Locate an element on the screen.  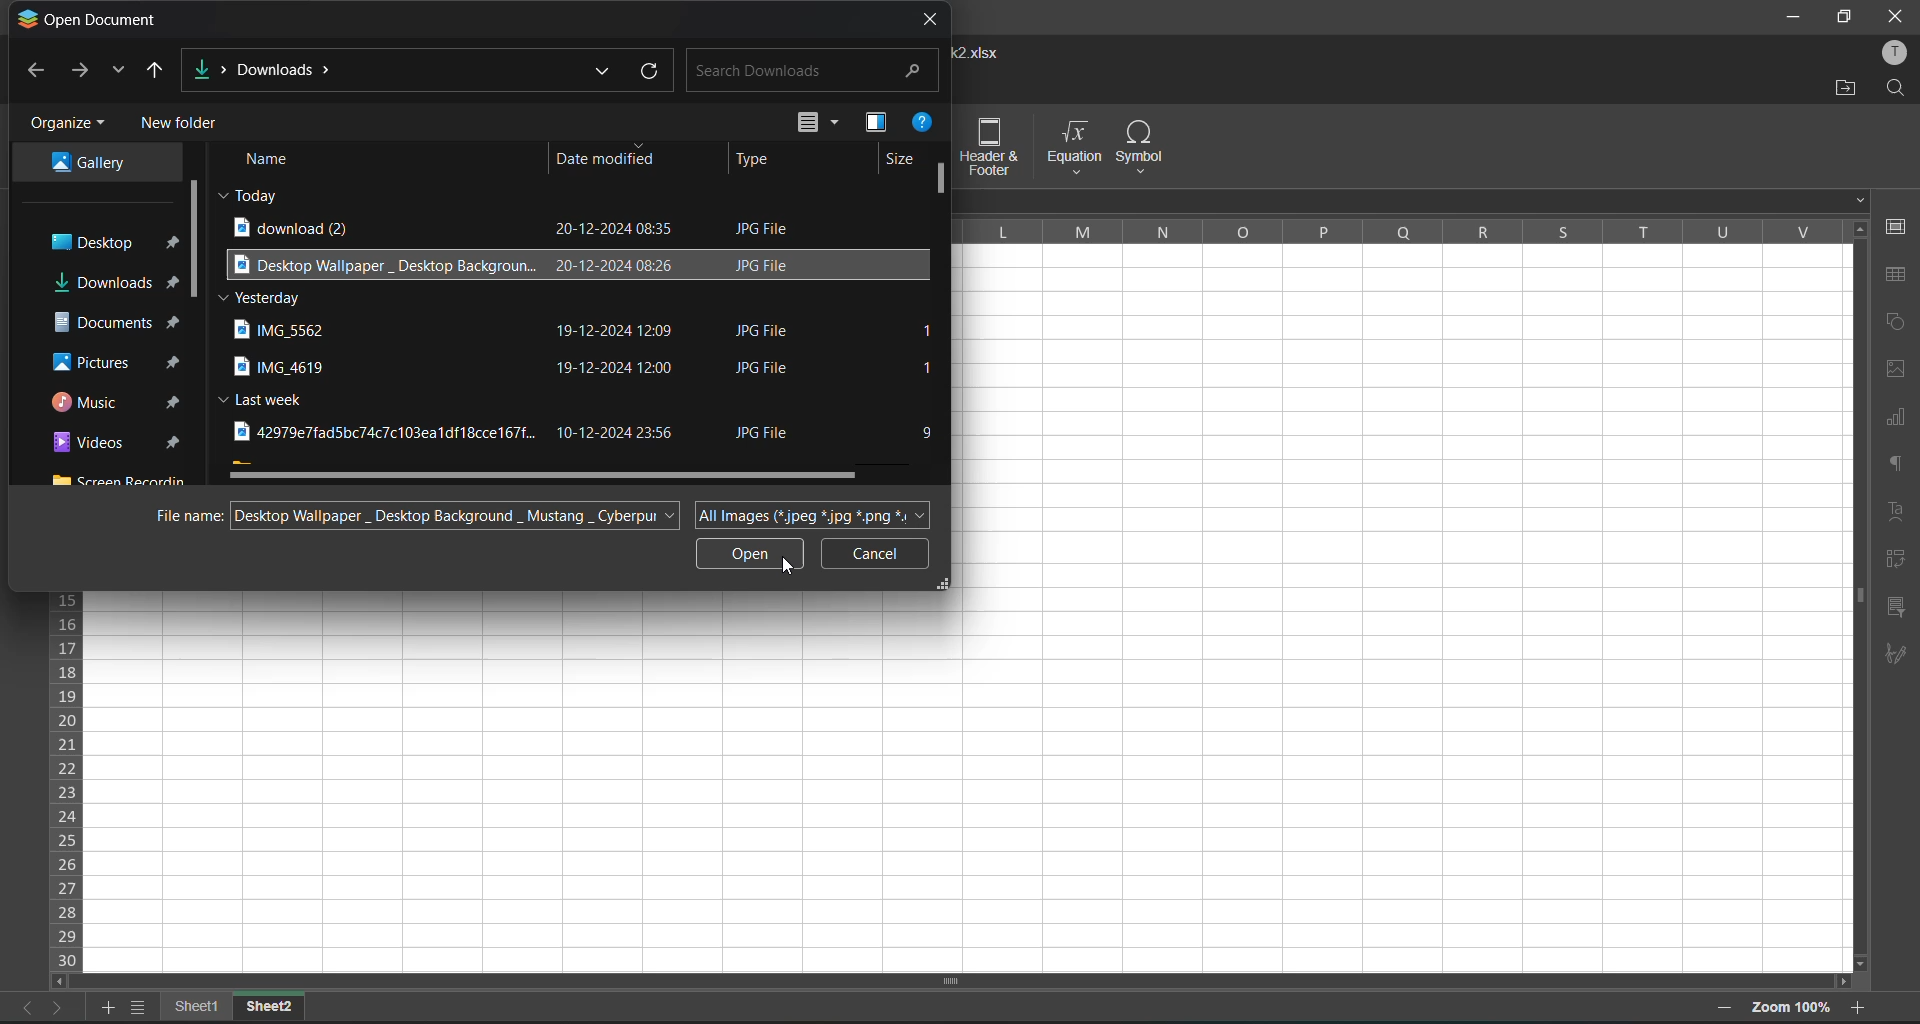
profile is located at coordinates (1896, 51).